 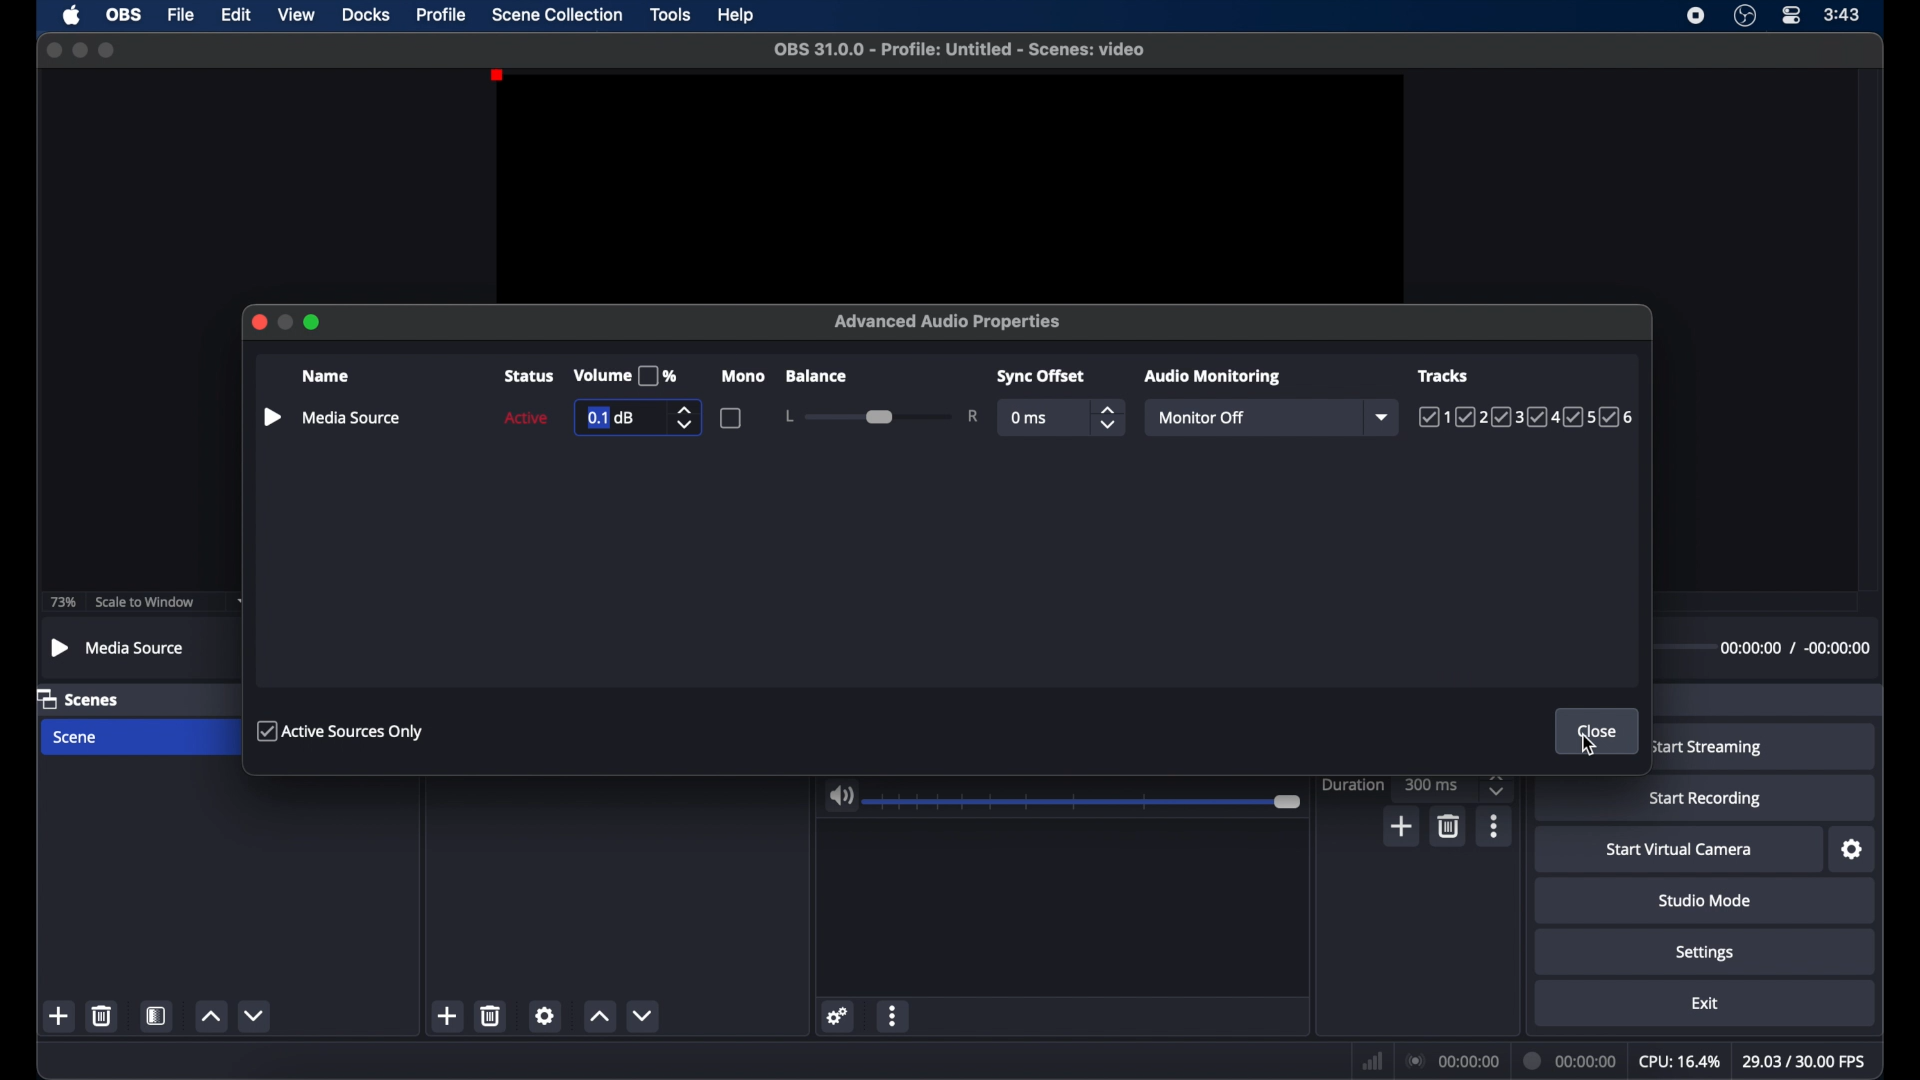 I want to click on 0 ms, so click(x=1030, y=418).